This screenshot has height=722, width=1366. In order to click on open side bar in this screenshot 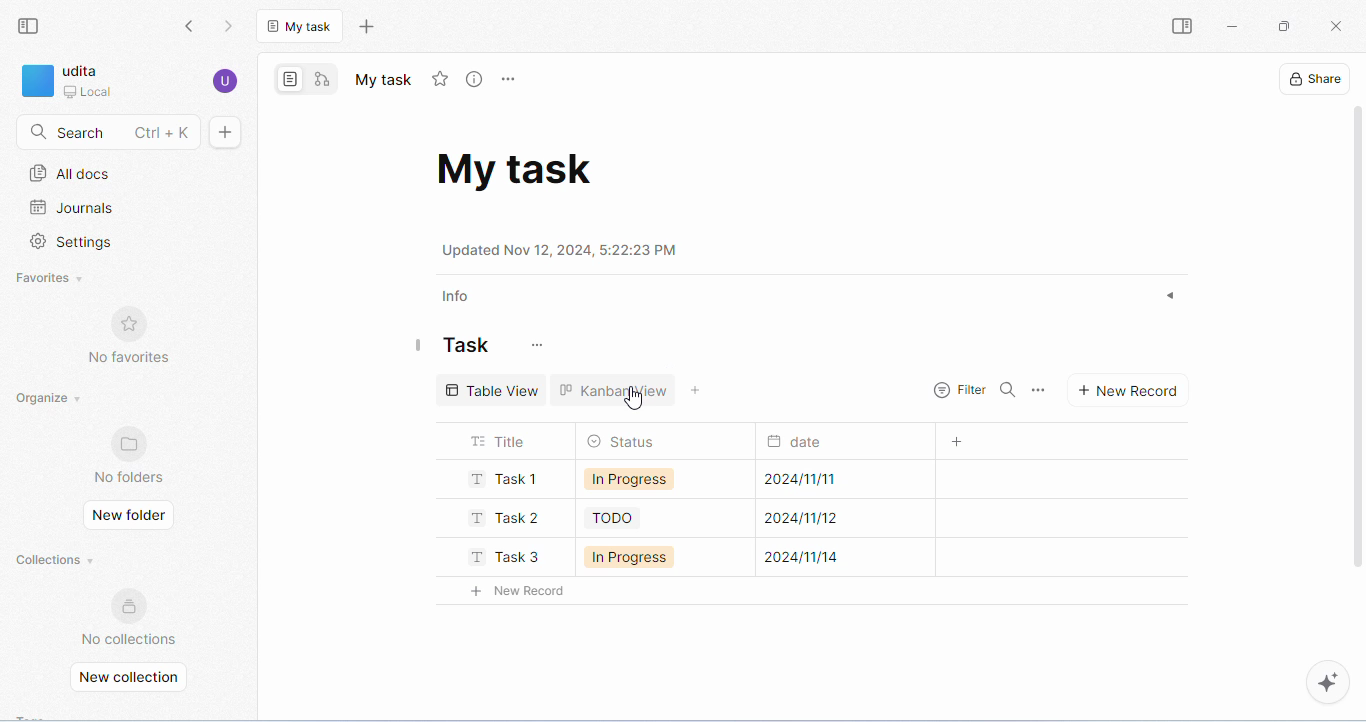, I will do `click(1179, 27)`.